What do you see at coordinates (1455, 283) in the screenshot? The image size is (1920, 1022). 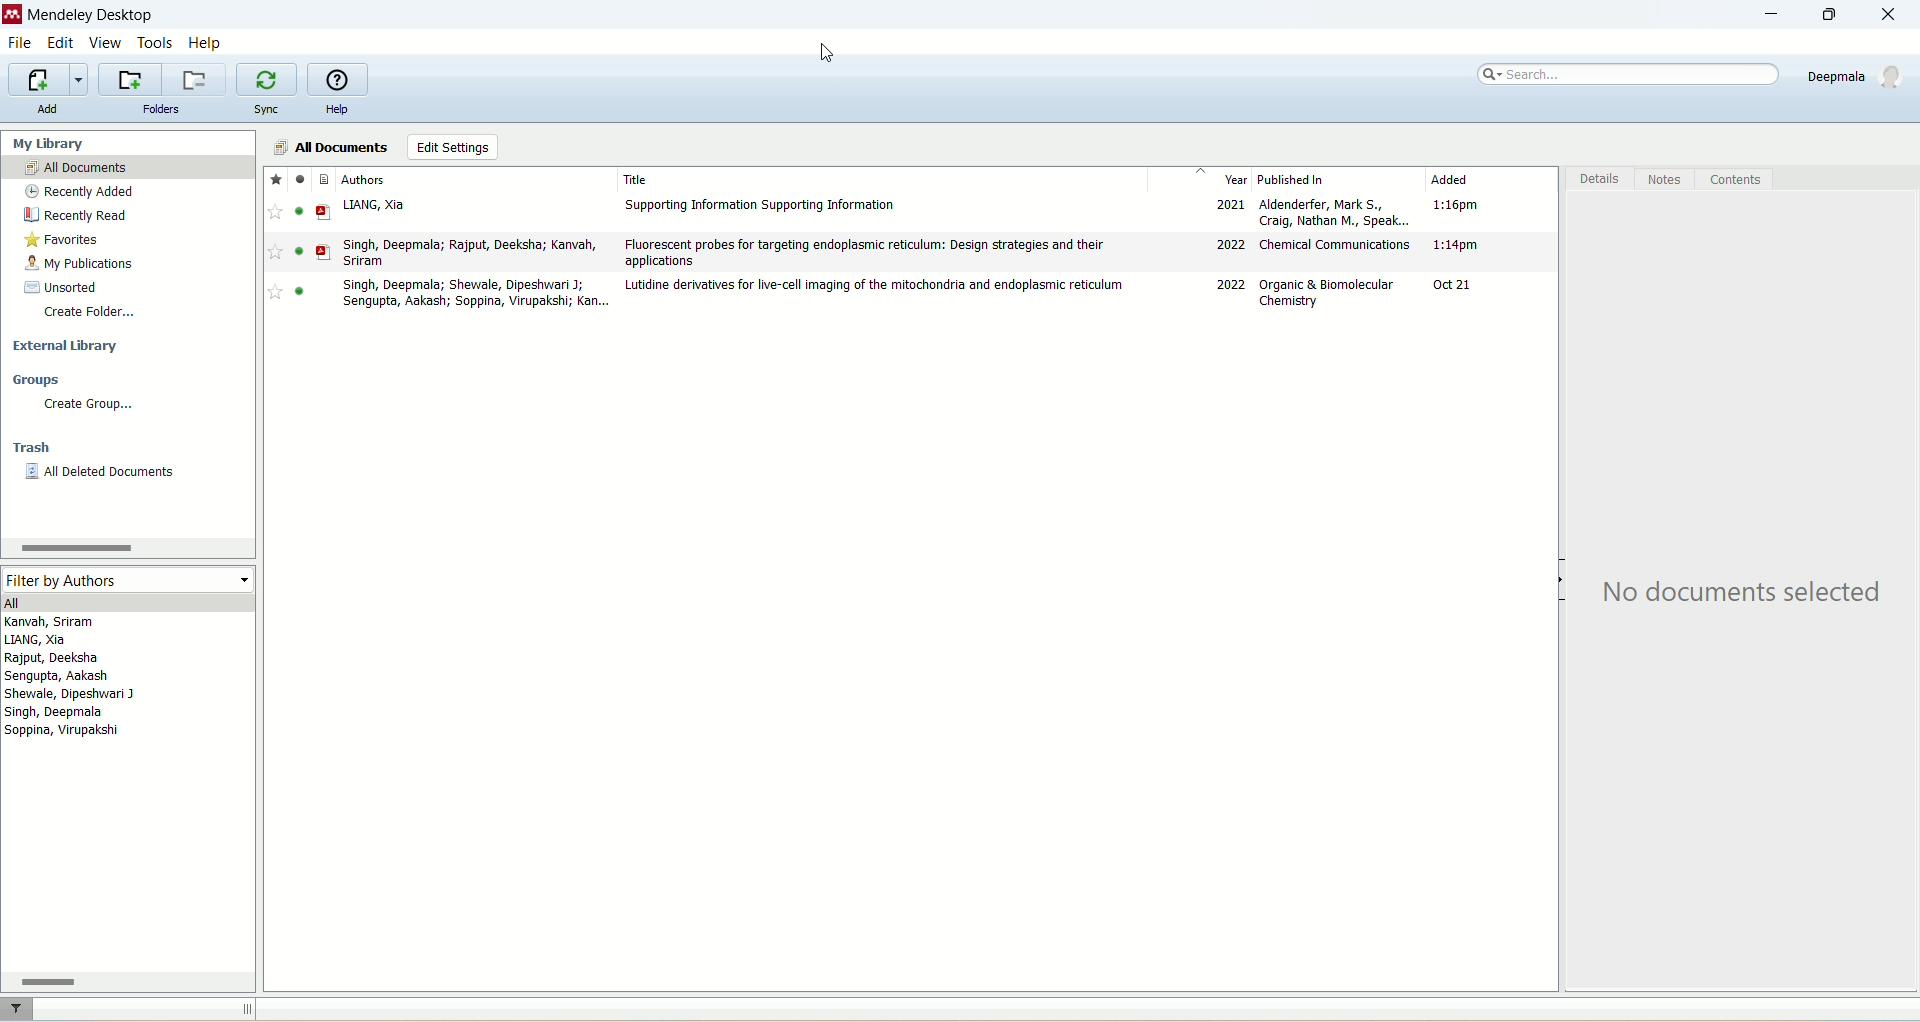 I see `Oct 21` at bounding box center [1455, 283].